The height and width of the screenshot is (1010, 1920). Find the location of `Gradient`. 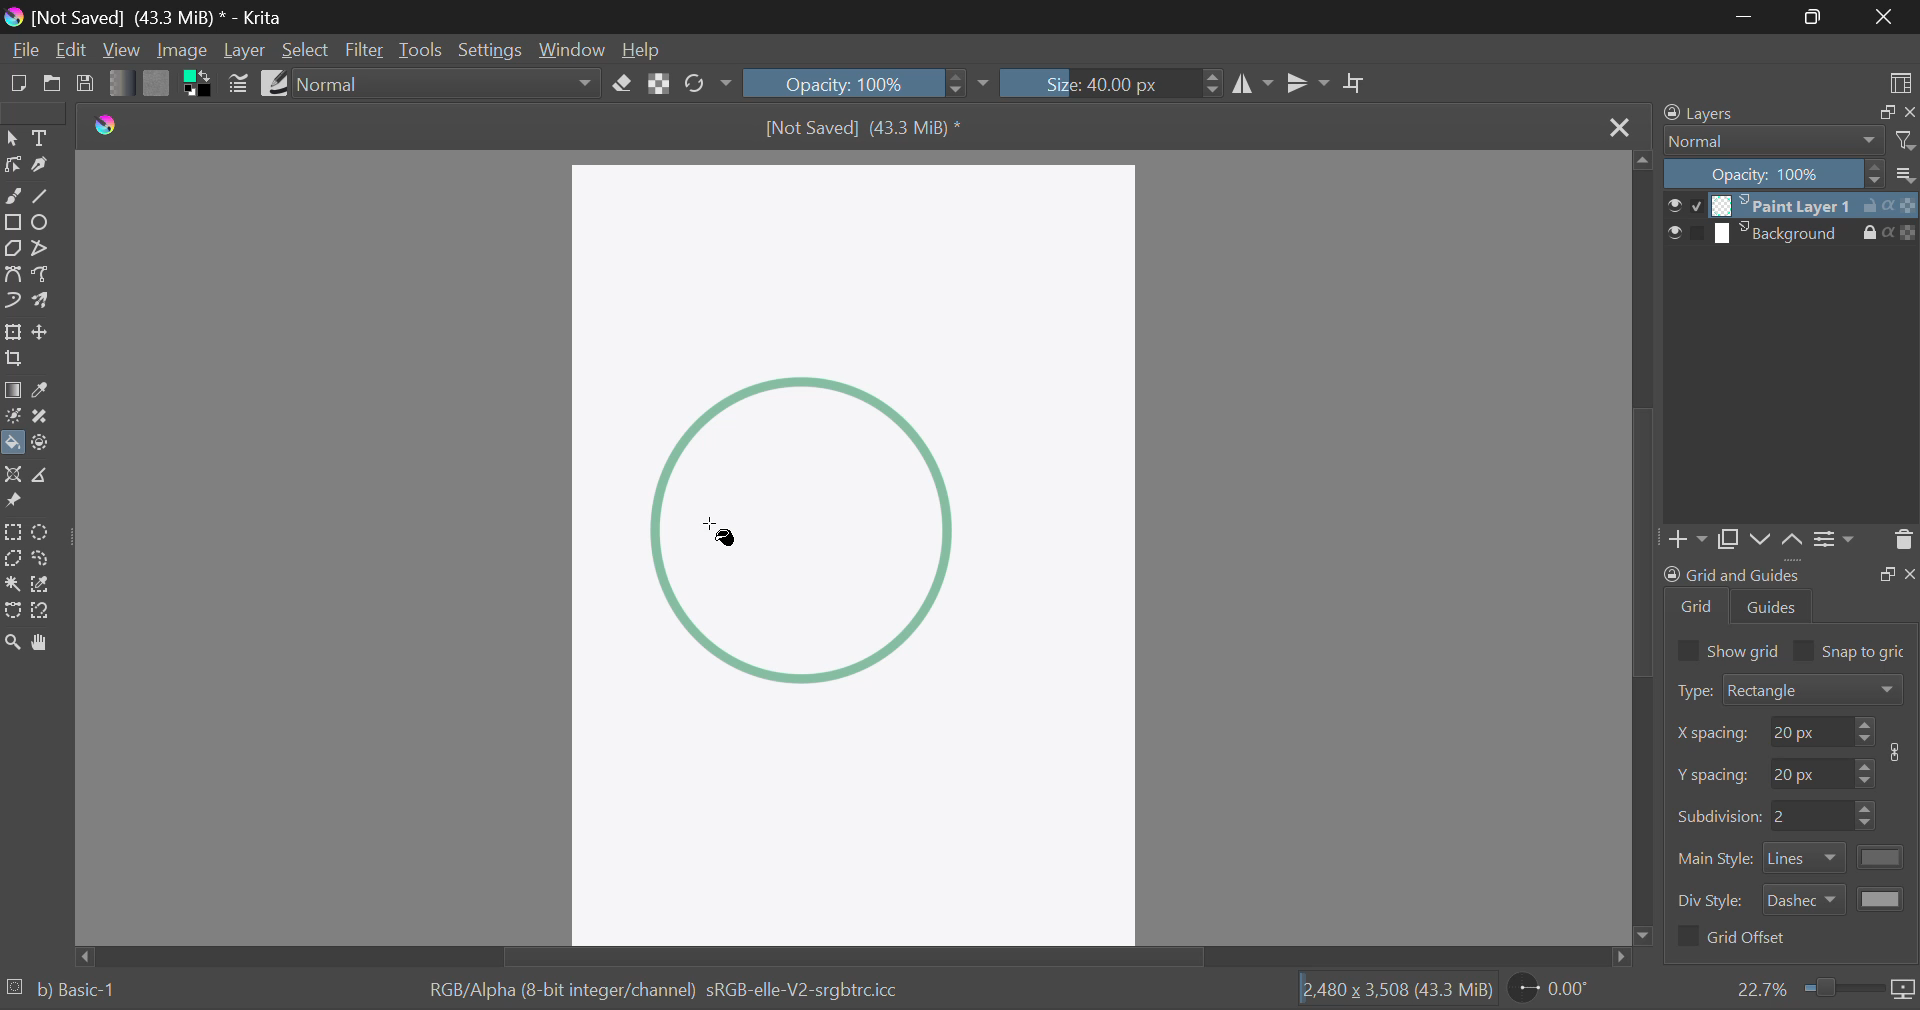

Gradient is located at coordinates (116, 83).